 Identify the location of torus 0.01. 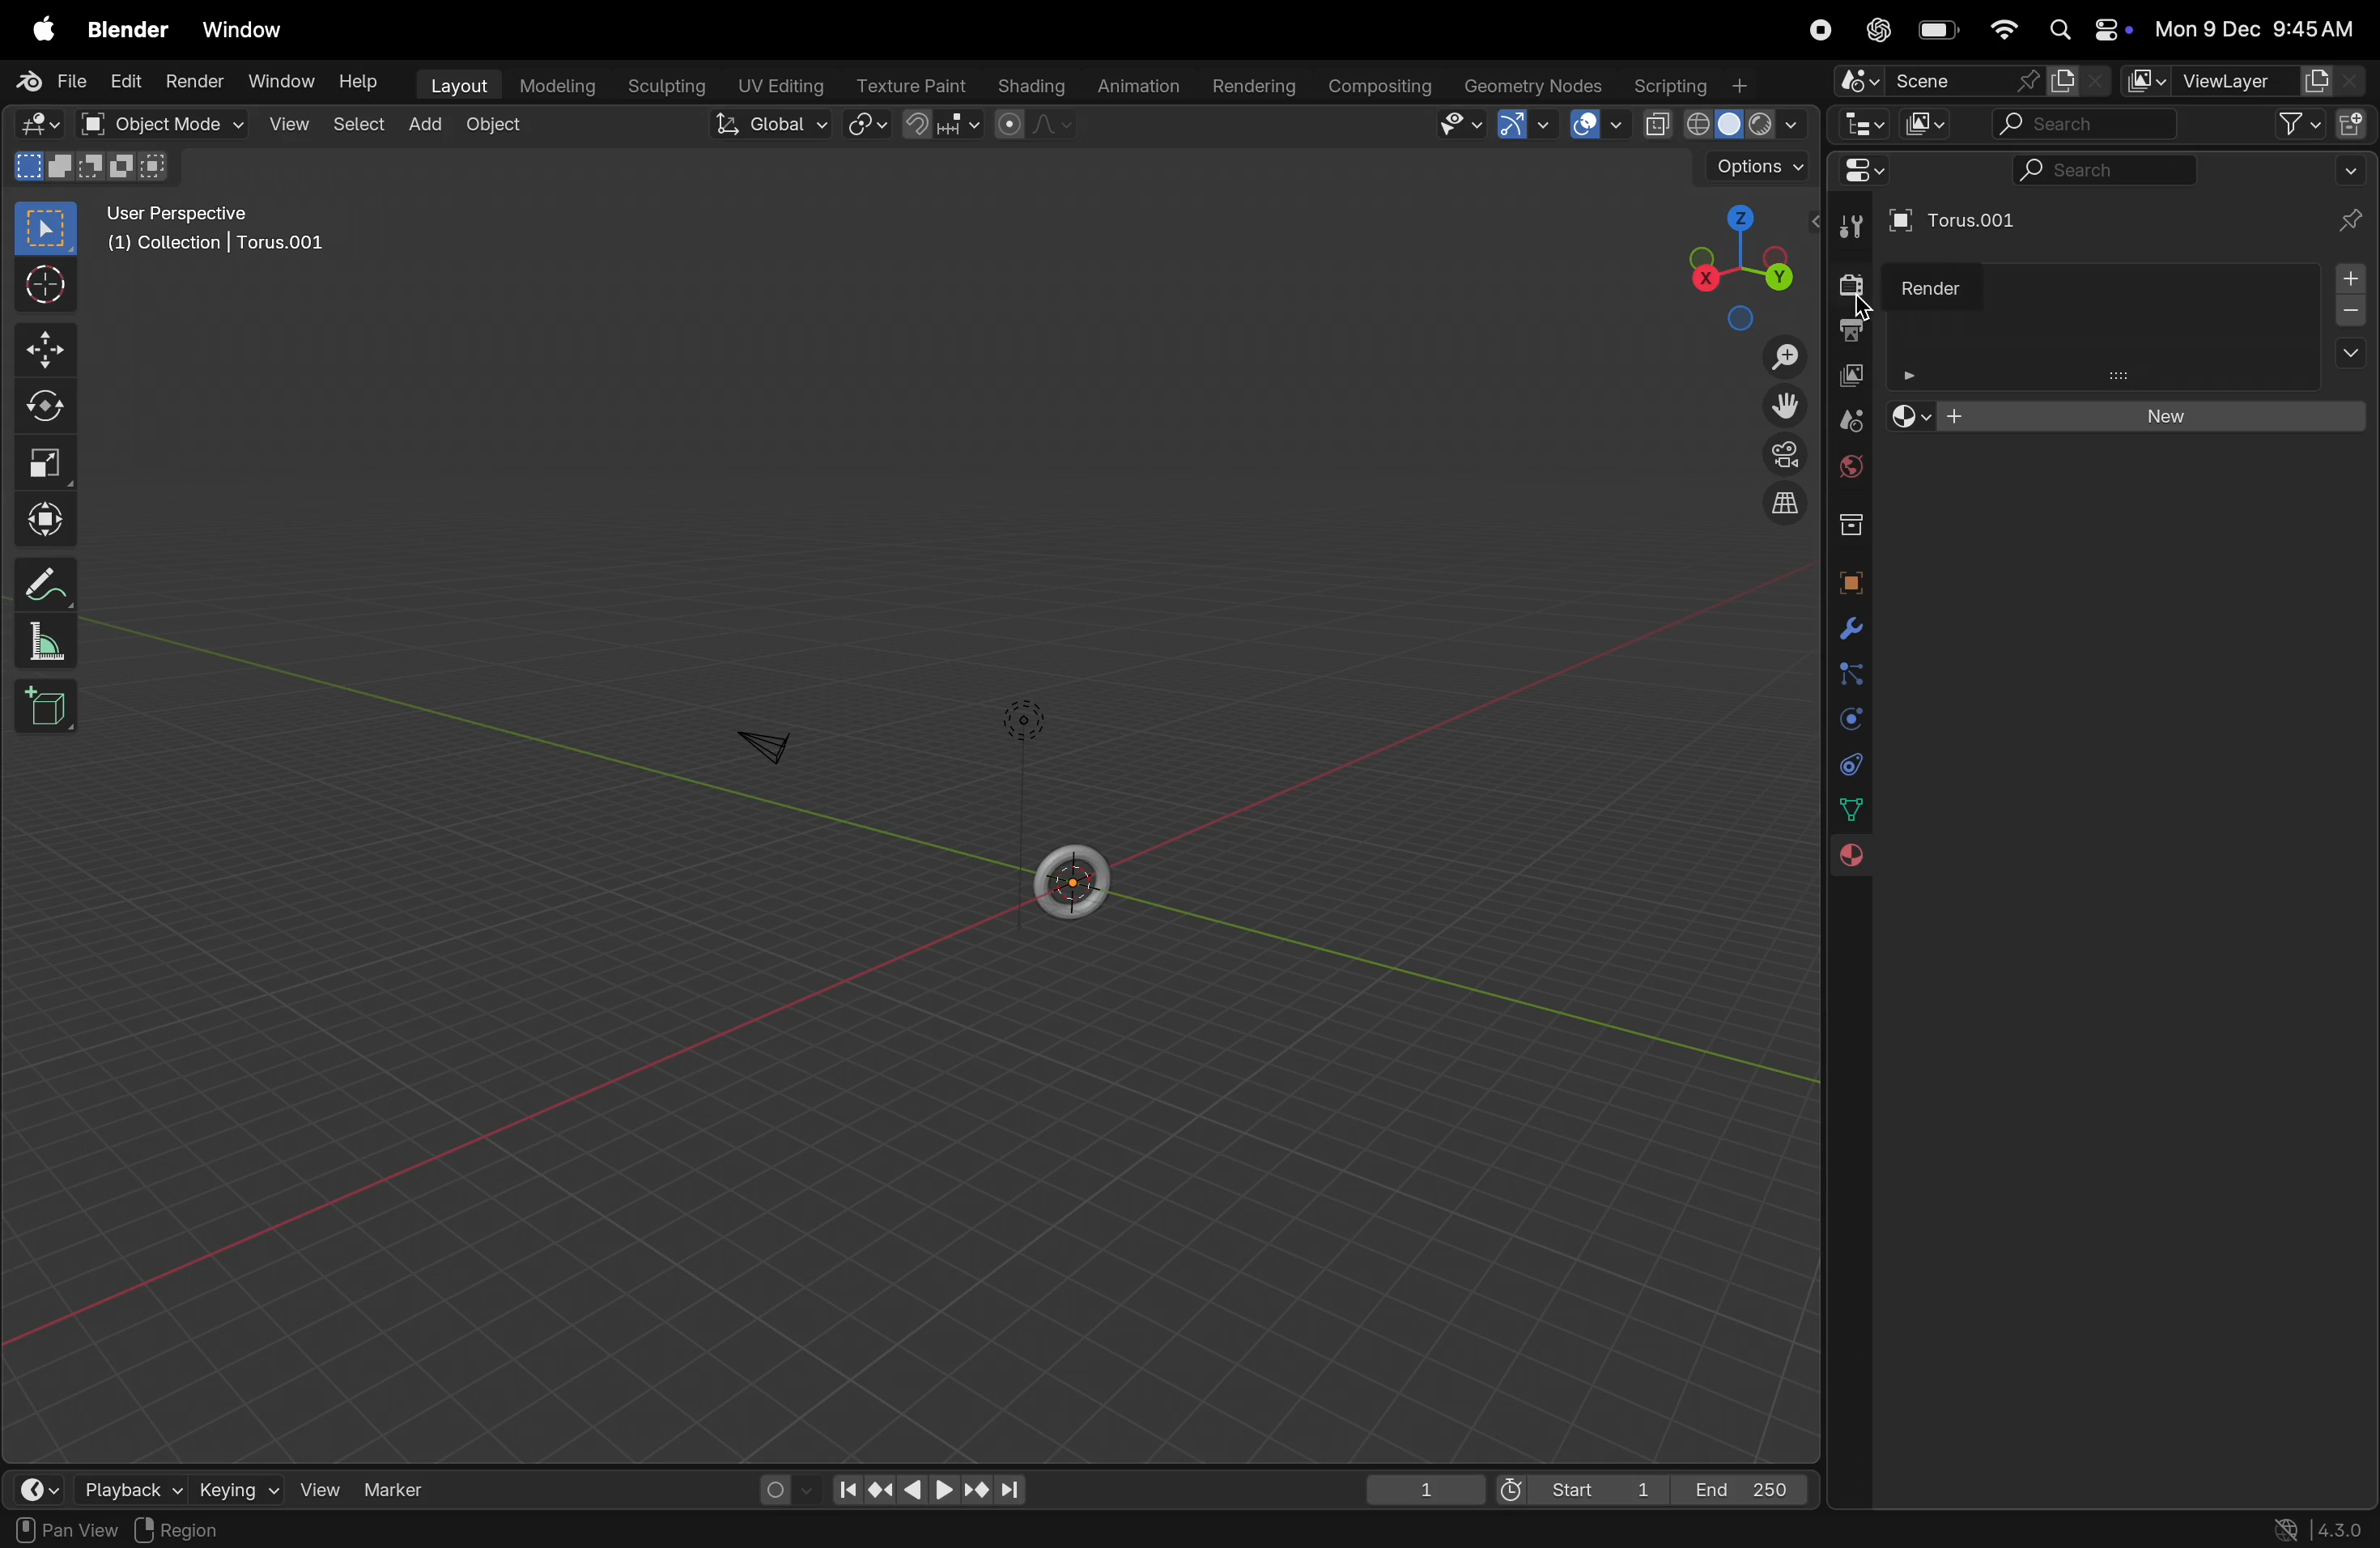
(1954, 224).